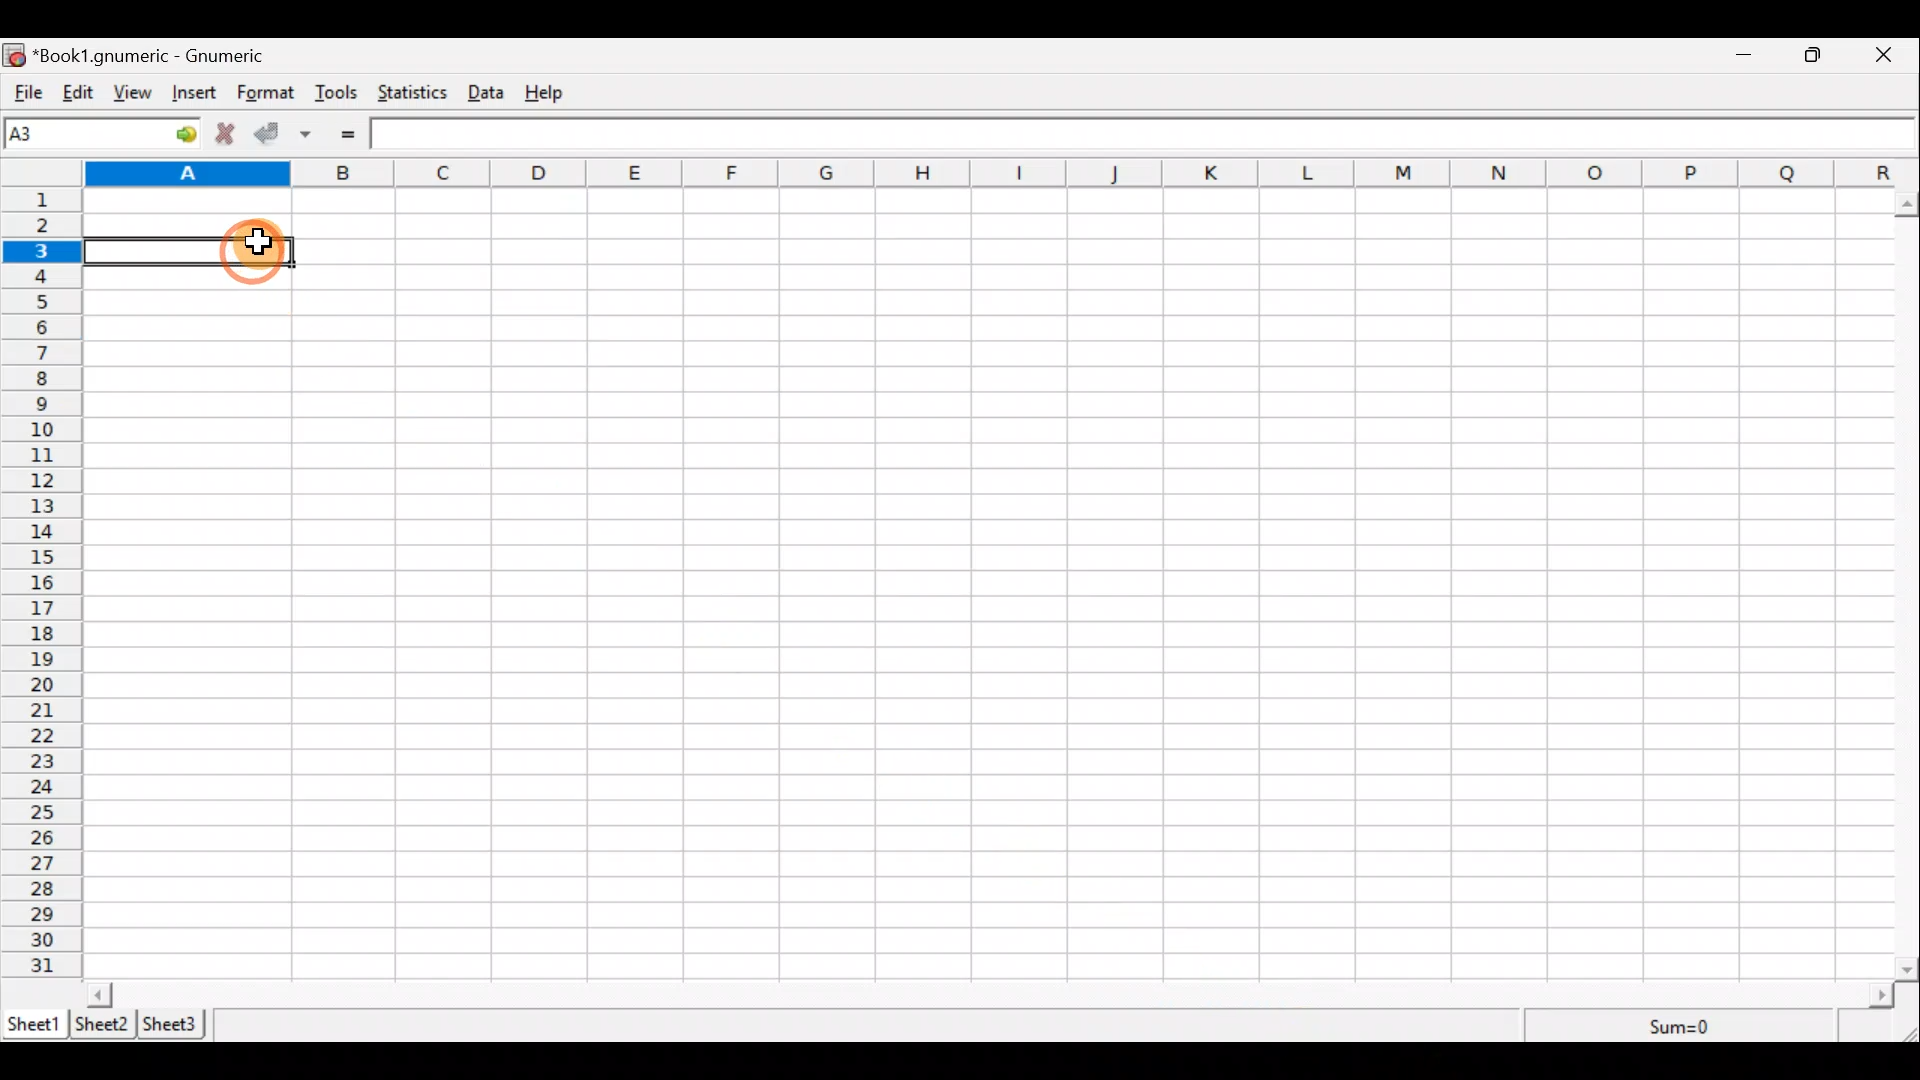 This screenshot has height=1080, width=1920. What do you see at coordinates (337, 94) in the screenshot?
I see `Tools` at bounding box center [337, 94].